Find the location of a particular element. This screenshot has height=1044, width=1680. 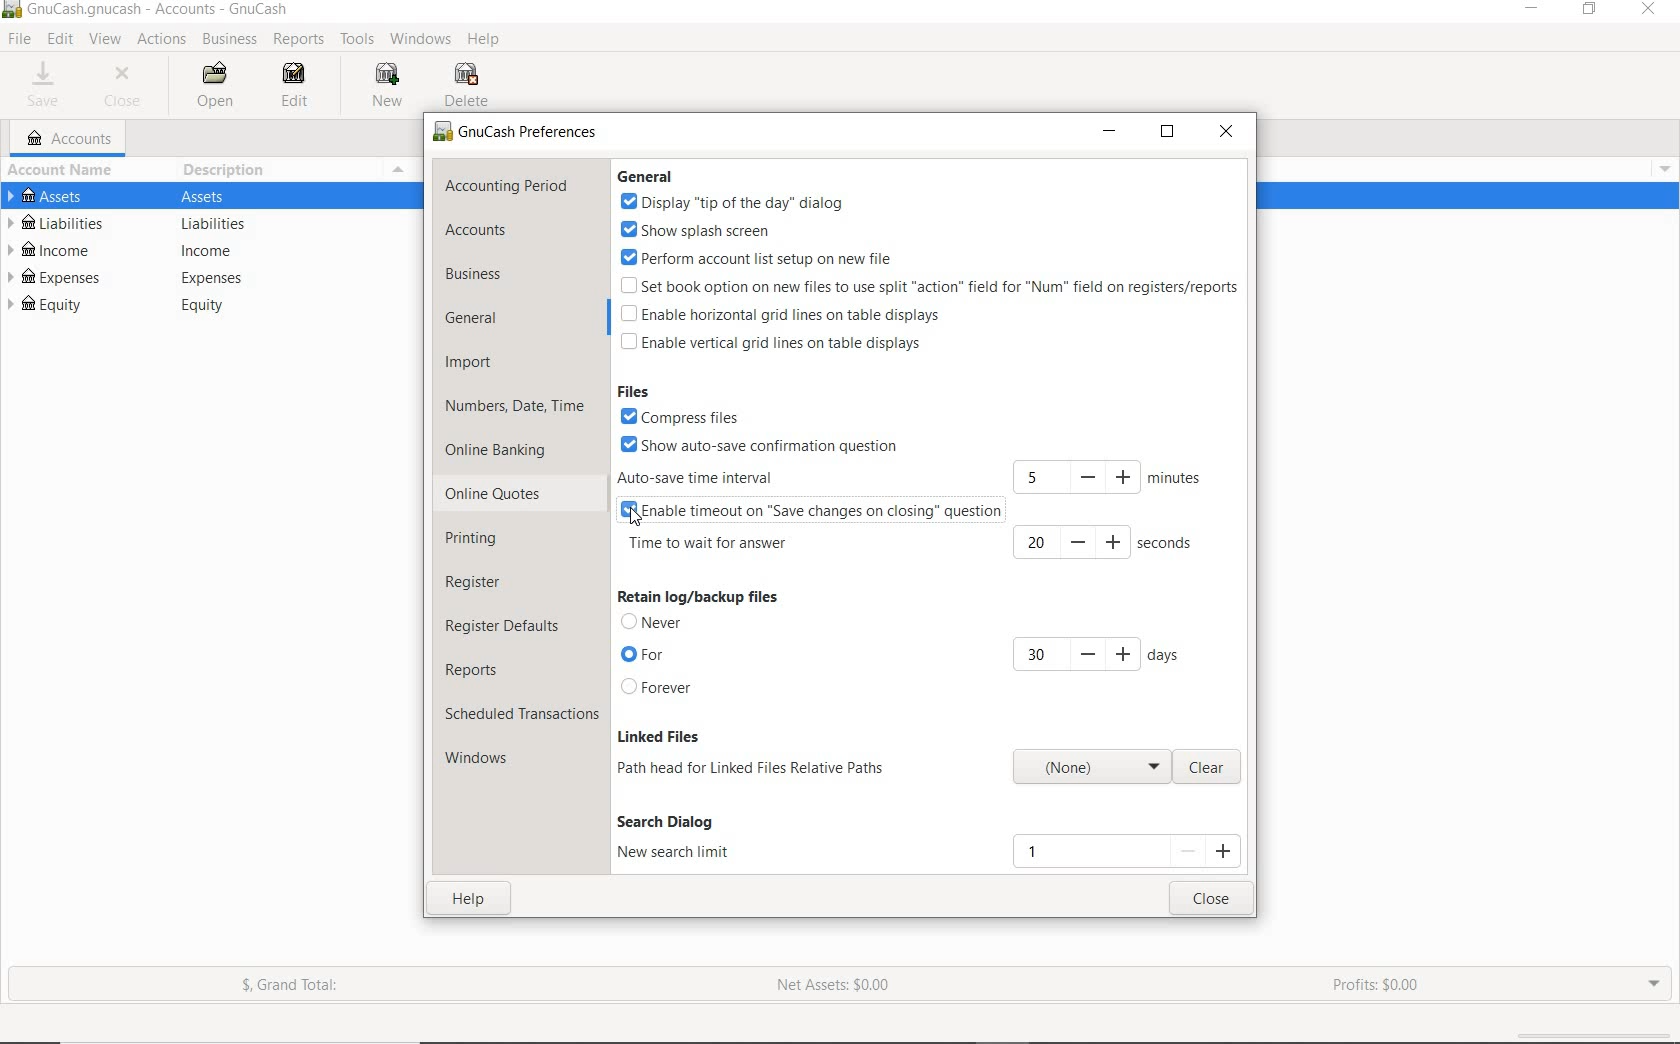

CLOSE is located at coordinates (1651, 11).